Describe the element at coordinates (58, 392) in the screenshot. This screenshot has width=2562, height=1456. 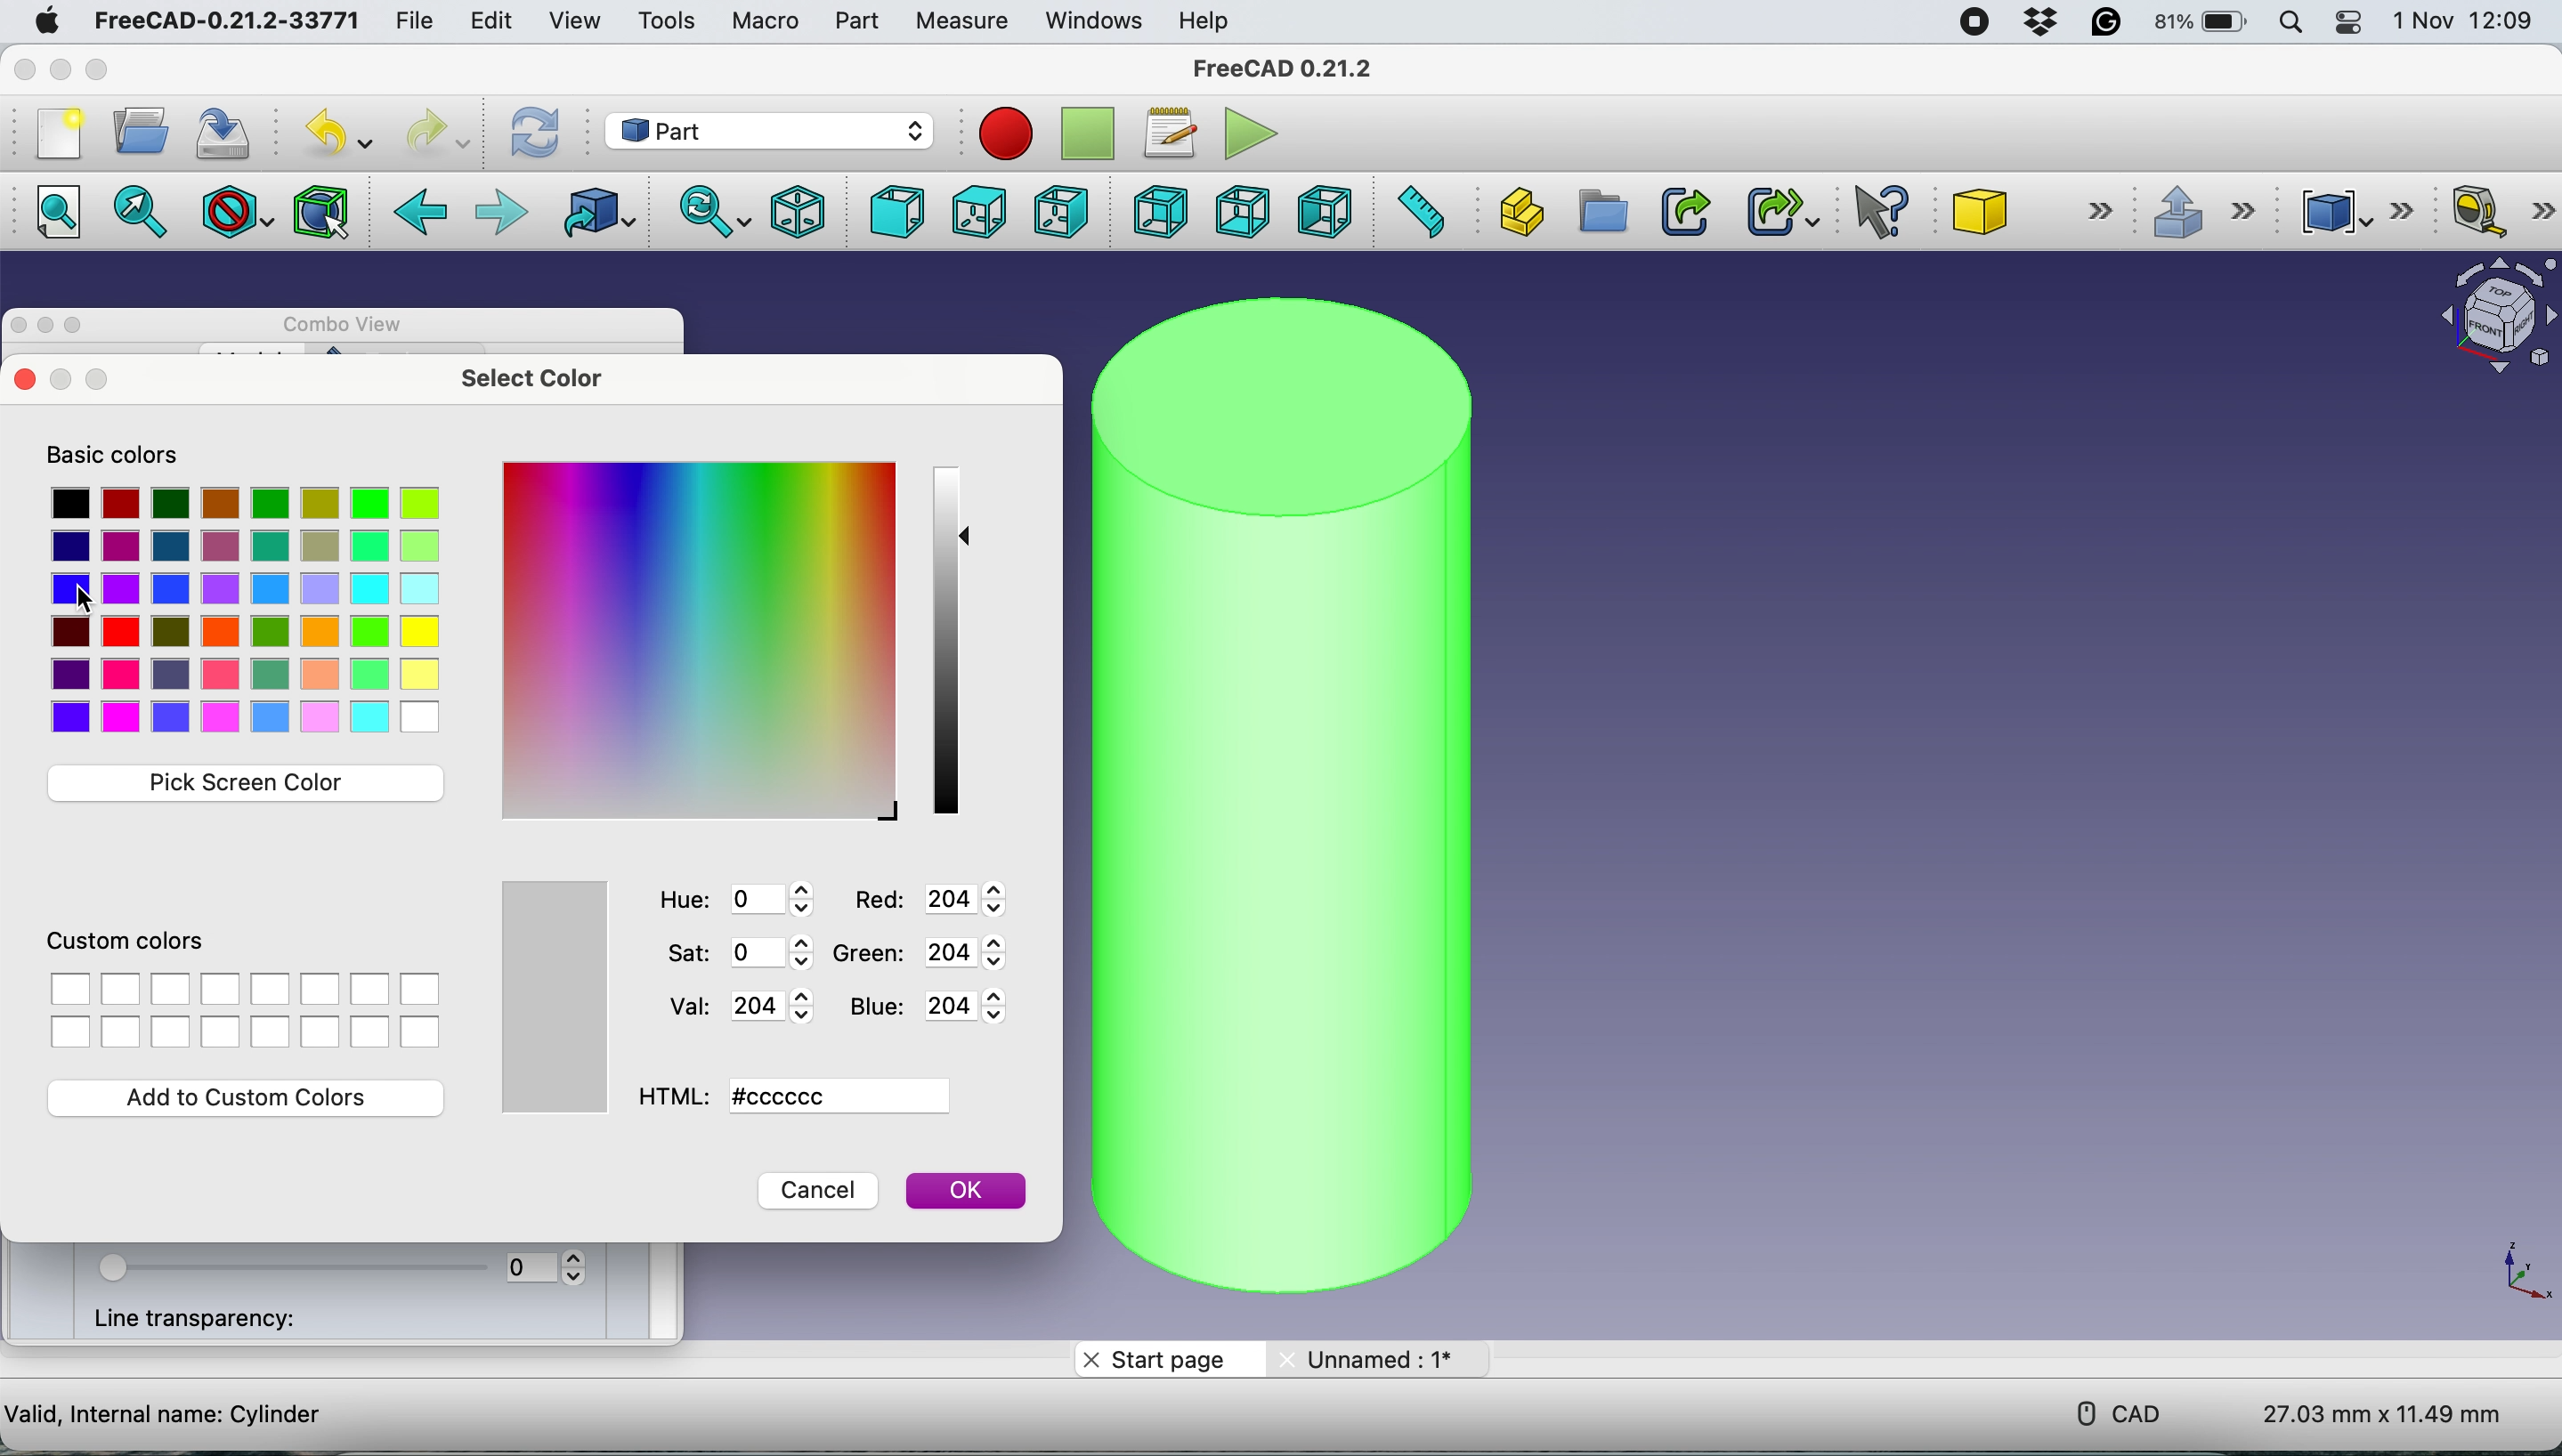
I see `close` at that location.